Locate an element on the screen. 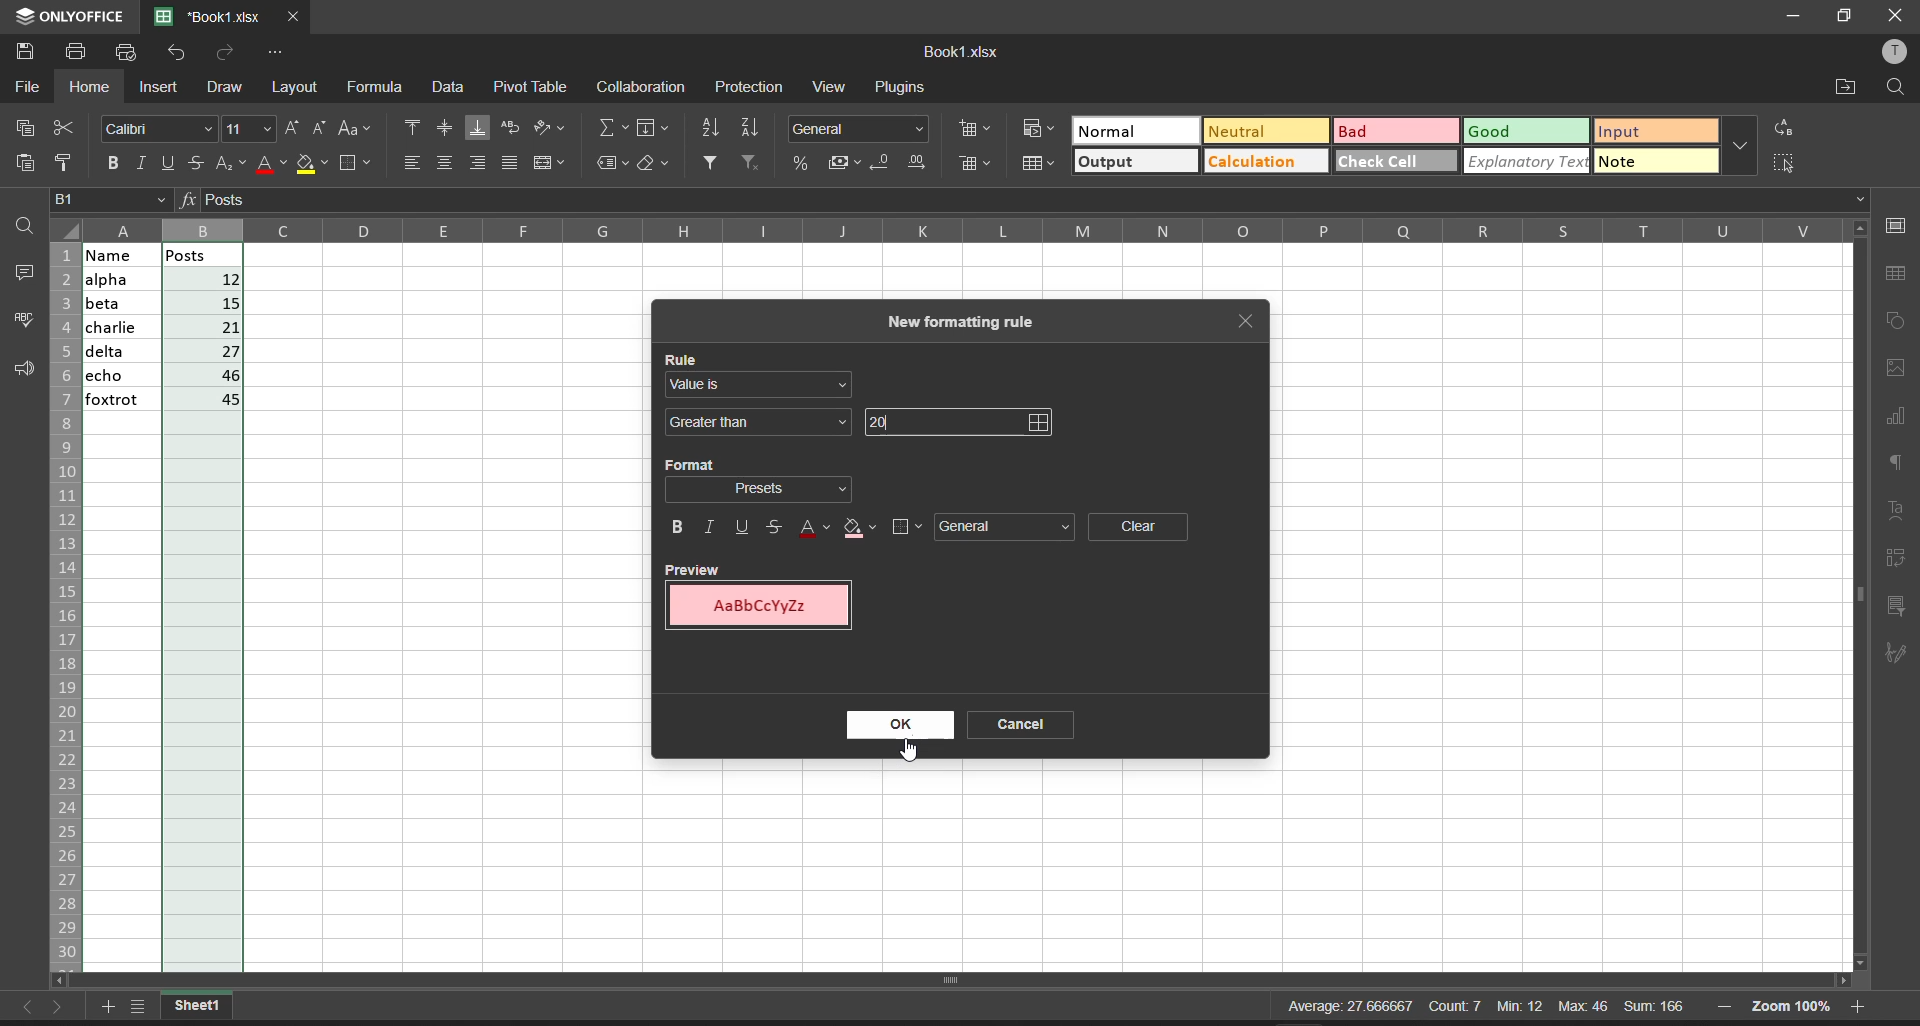 The image size is (1920, 1026). chart settings is located at coordinates (1901, 418).